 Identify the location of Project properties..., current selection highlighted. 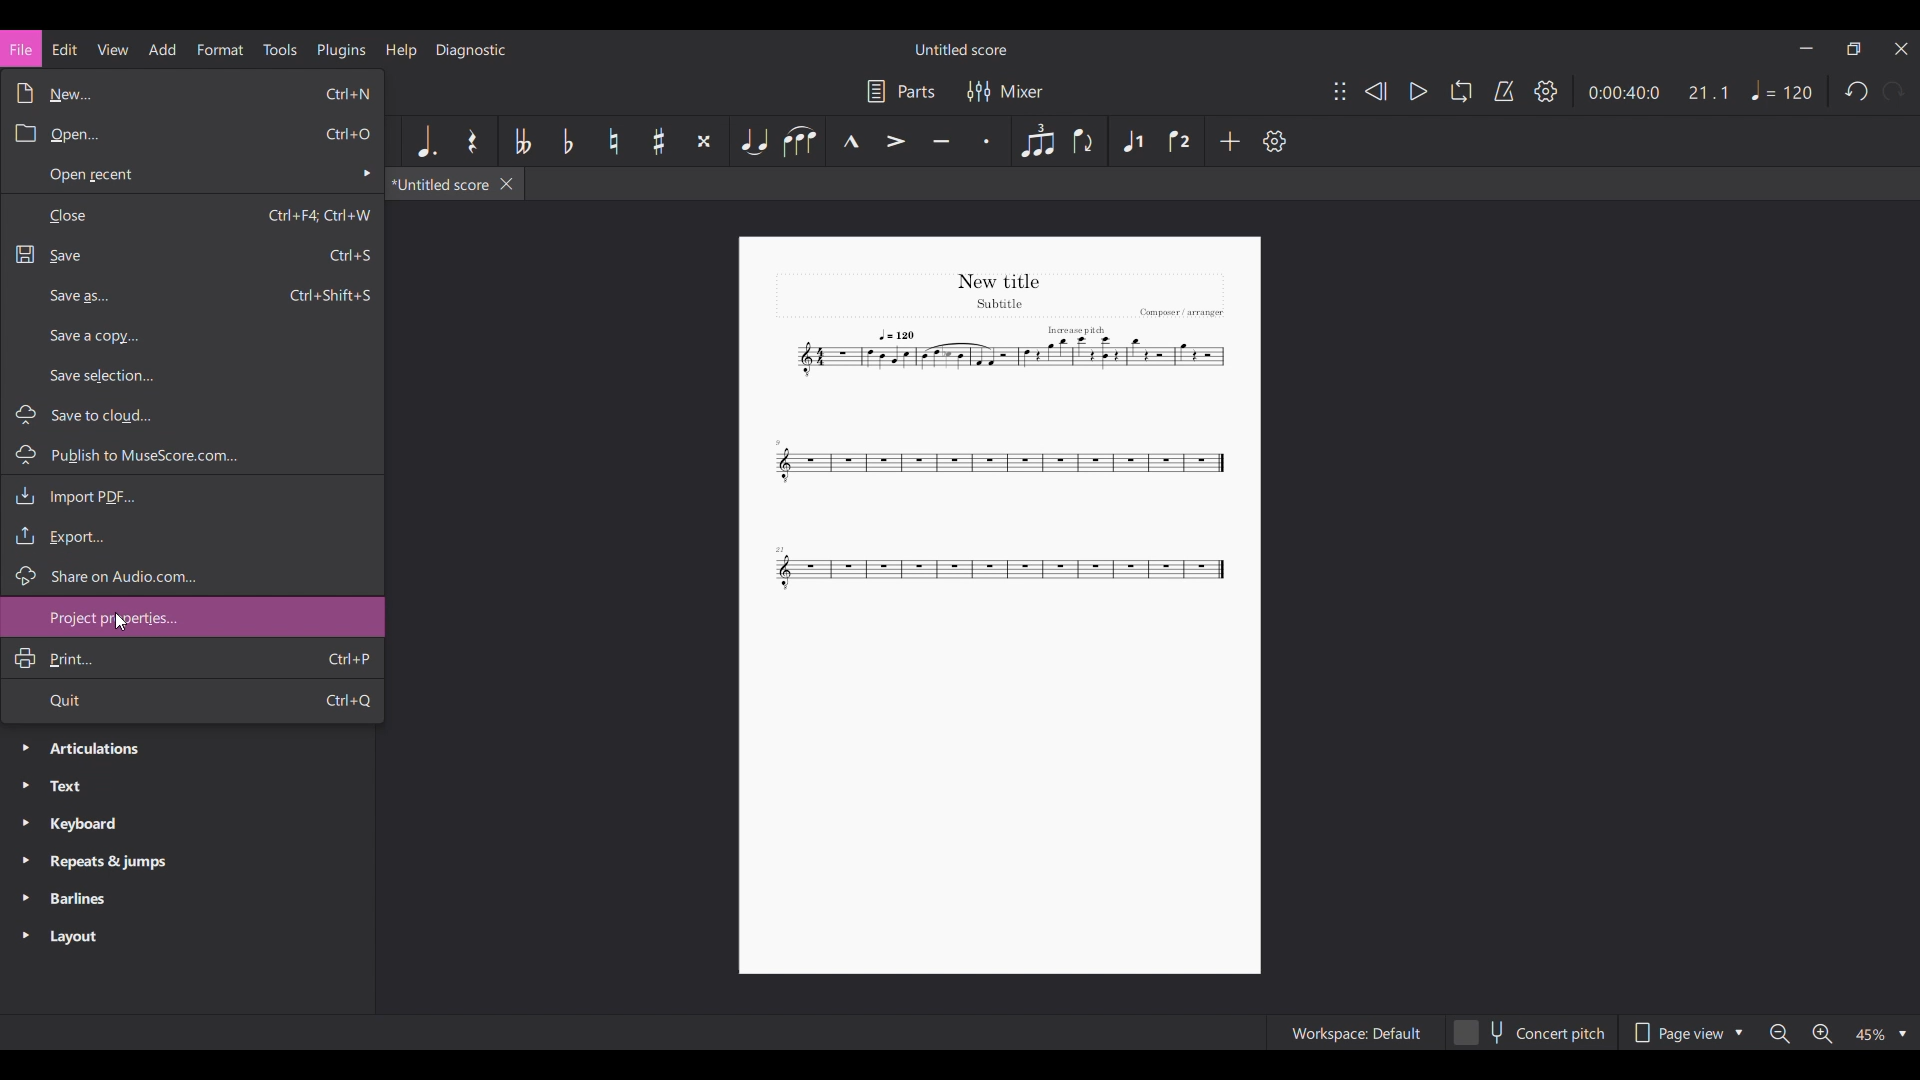
(193, 616).